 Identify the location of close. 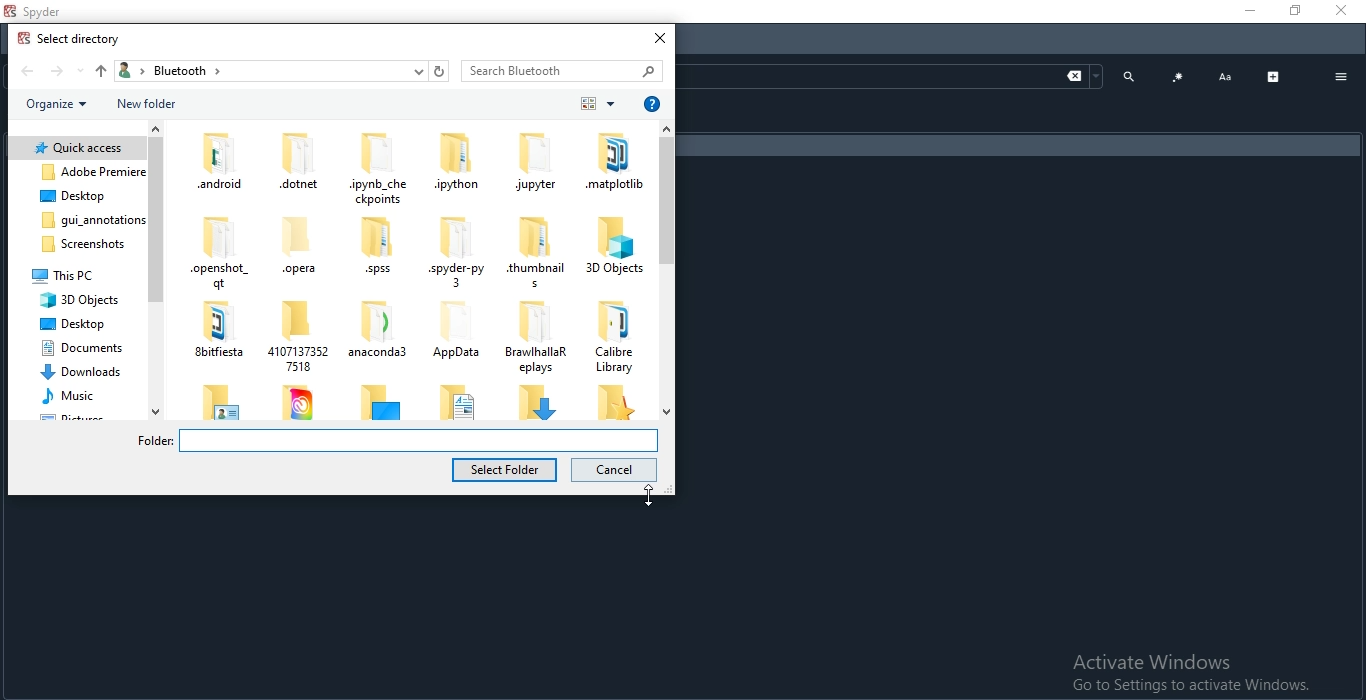
(660, 38).